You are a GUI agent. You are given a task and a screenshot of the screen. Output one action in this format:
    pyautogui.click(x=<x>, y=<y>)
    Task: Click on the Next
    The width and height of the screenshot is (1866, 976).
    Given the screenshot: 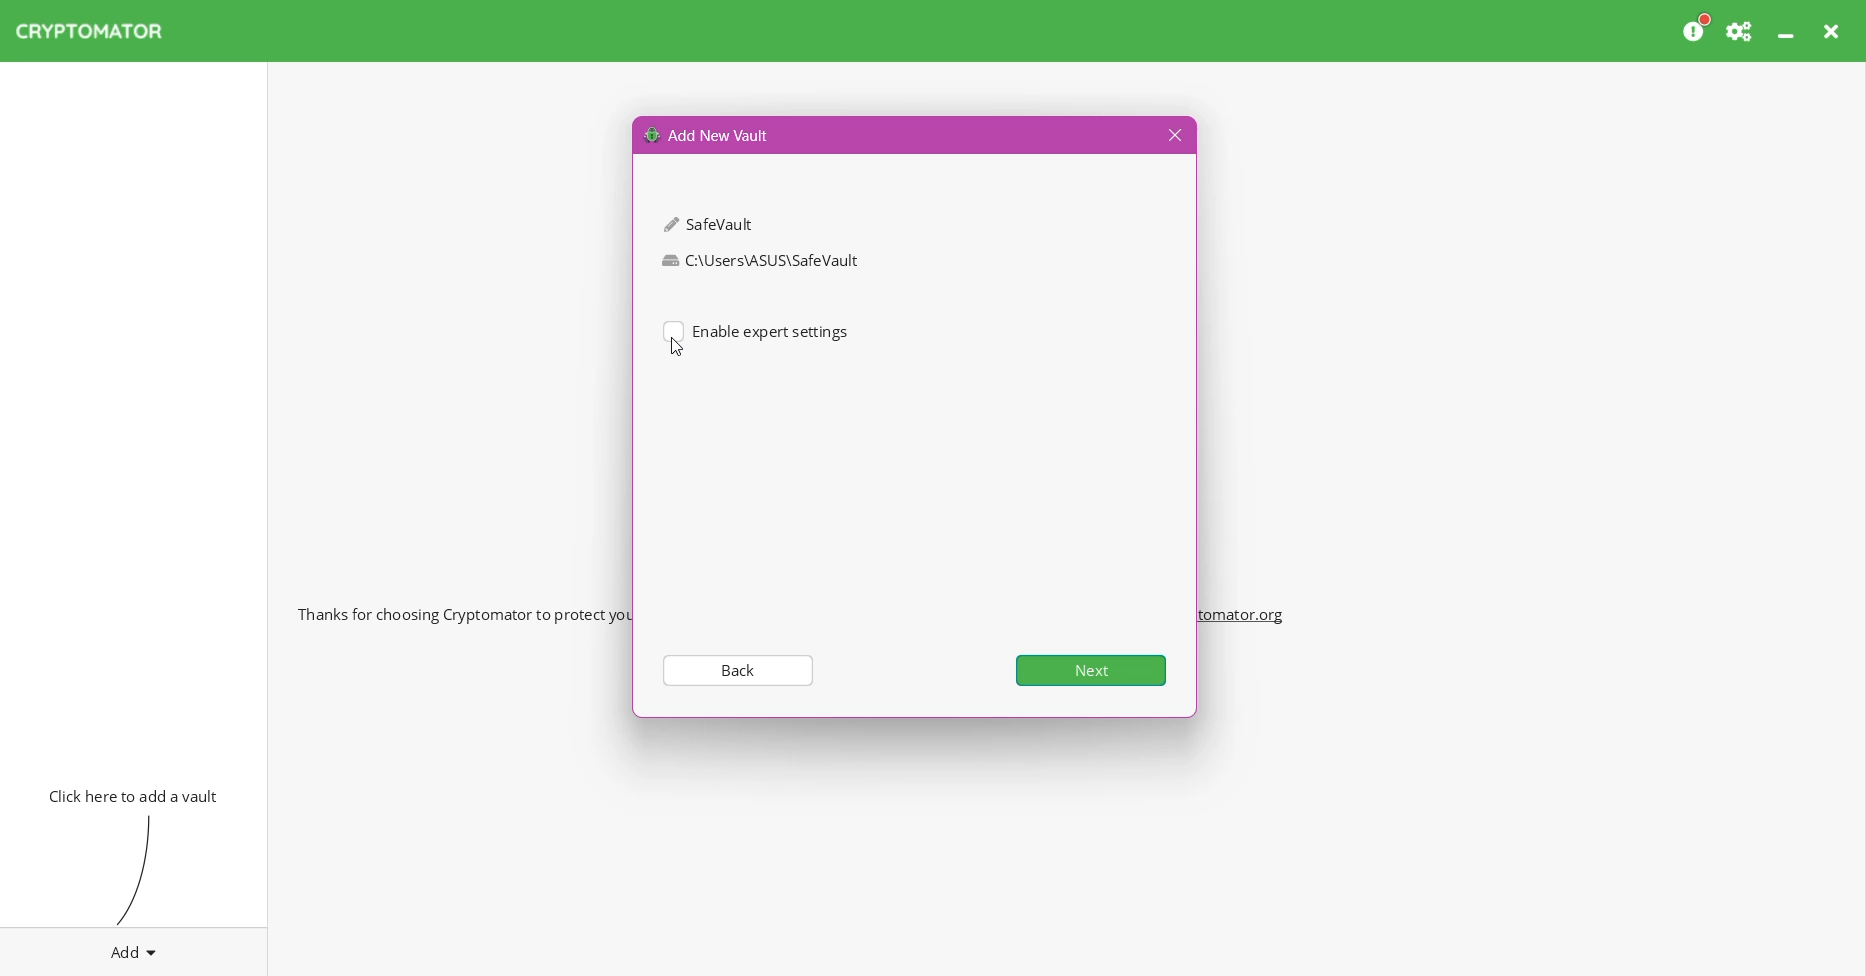 What is the action you would take?
    pyautogui.click(x=1094, y=670)
    